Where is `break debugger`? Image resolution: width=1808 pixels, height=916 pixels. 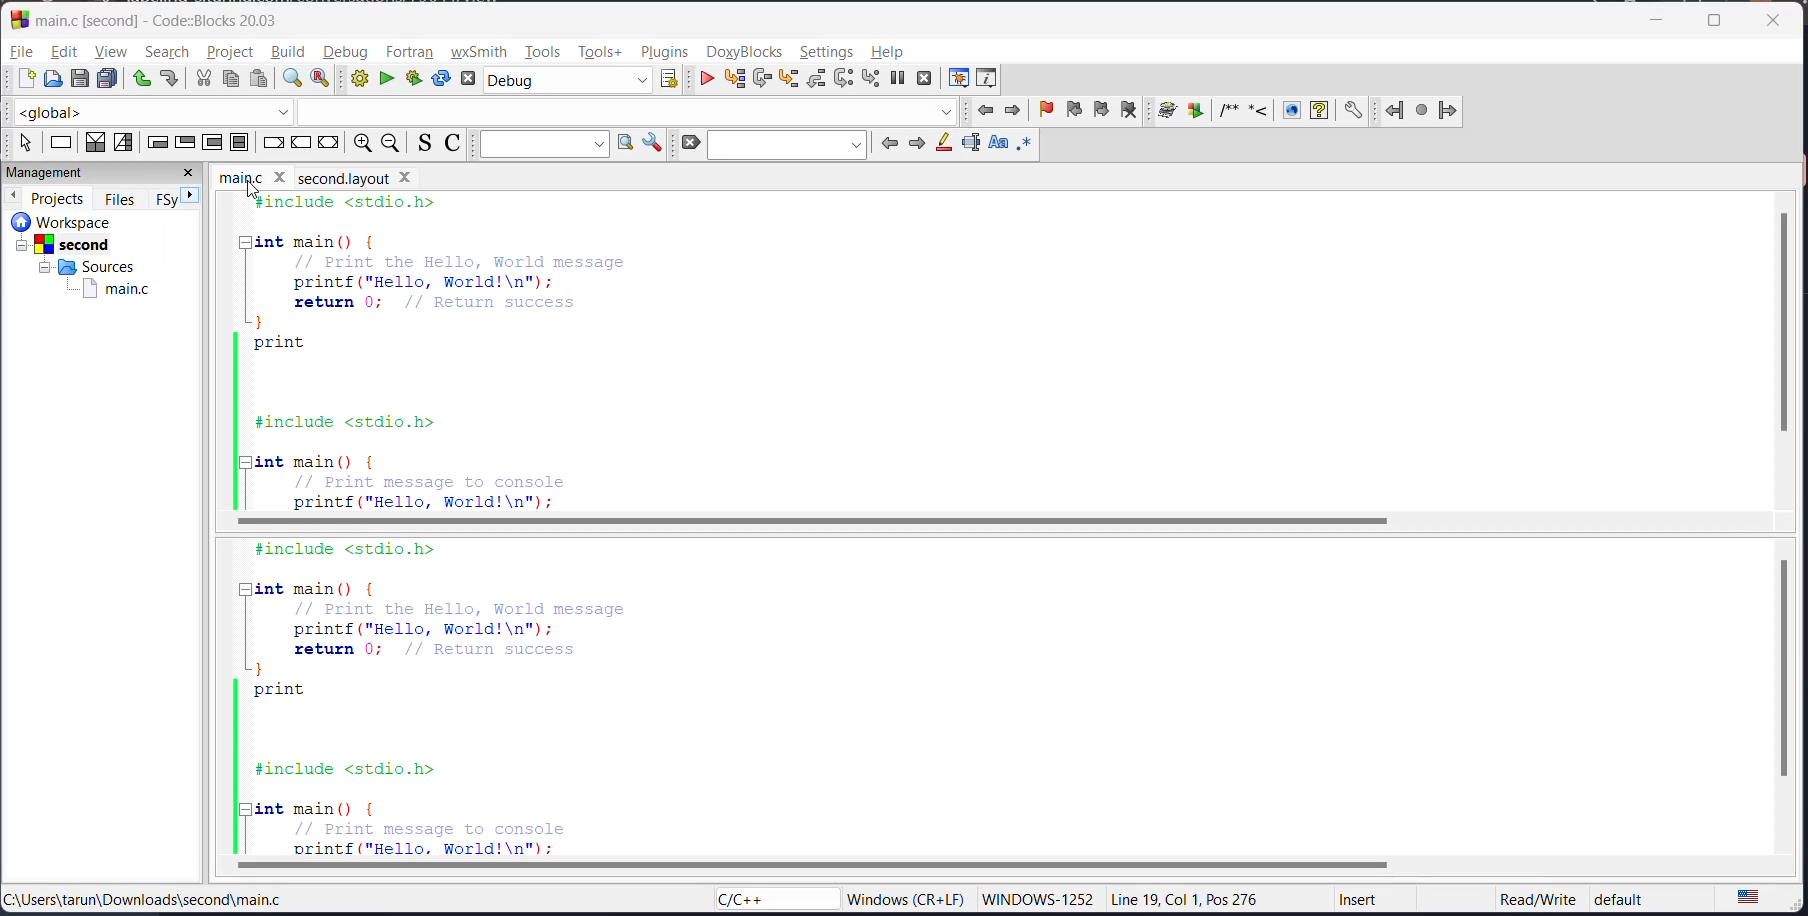
break debugger is located at coordinates (896, 80).